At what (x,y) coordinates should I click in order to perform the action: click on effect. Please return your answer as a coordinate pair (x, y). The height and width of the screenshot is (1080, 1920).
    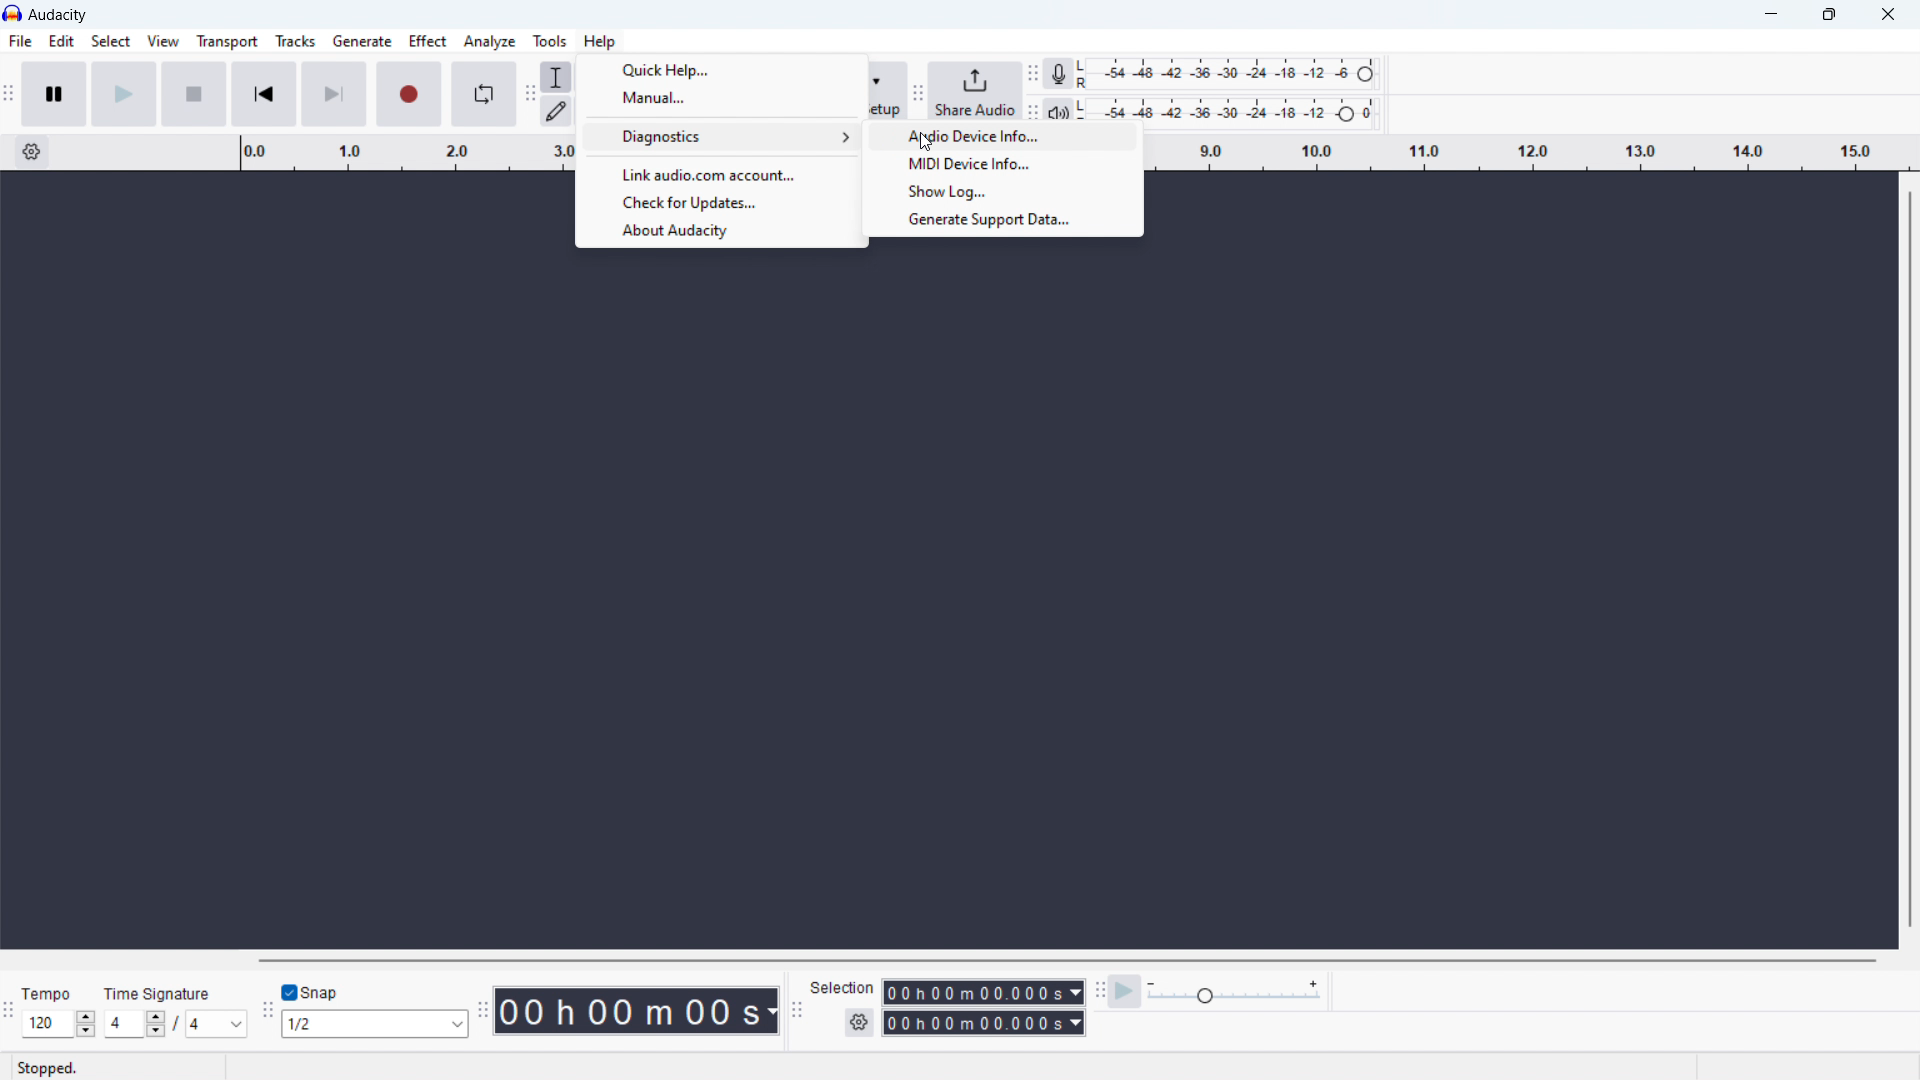
    Looking at the image, I should click on (428, 40).